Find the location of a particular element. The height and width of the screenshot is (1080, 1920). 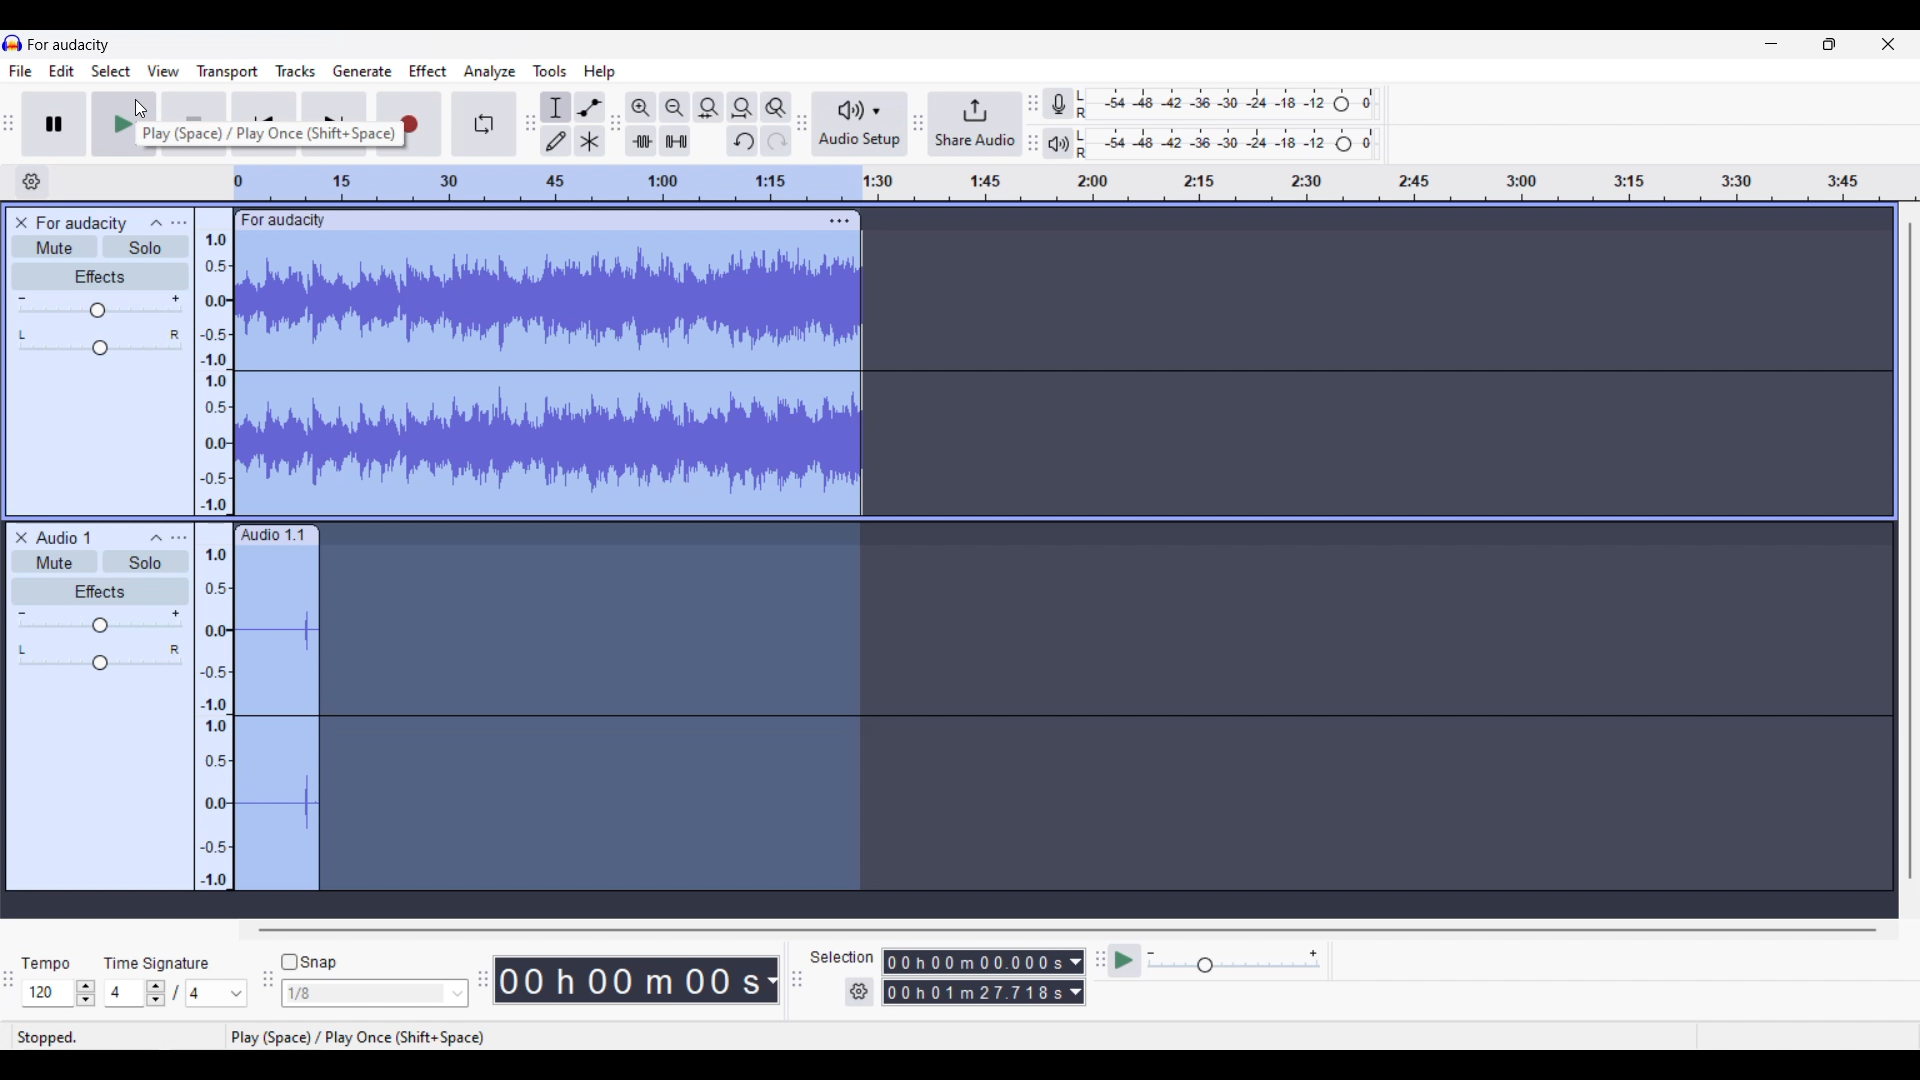

View is located at coordinates (163, 71).